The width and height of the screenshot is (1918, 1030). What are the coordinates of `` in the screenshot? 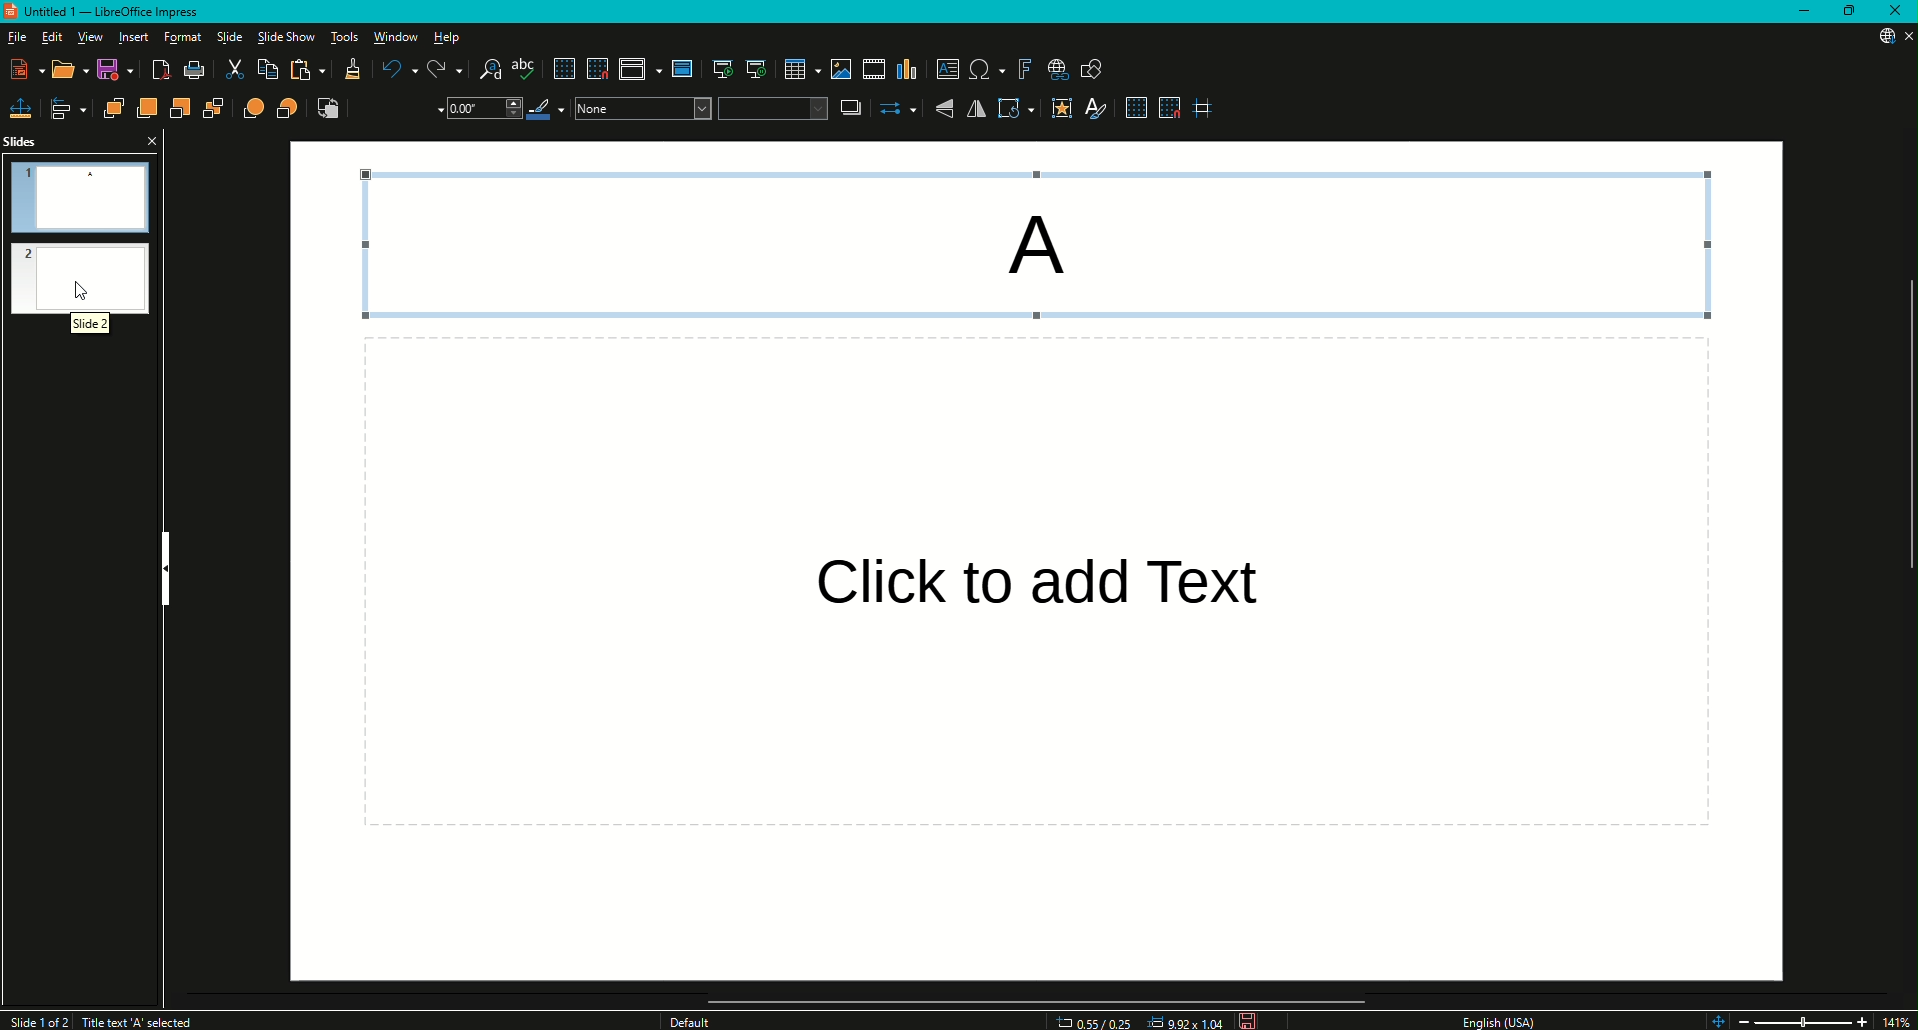 It's located at (1011, 574).